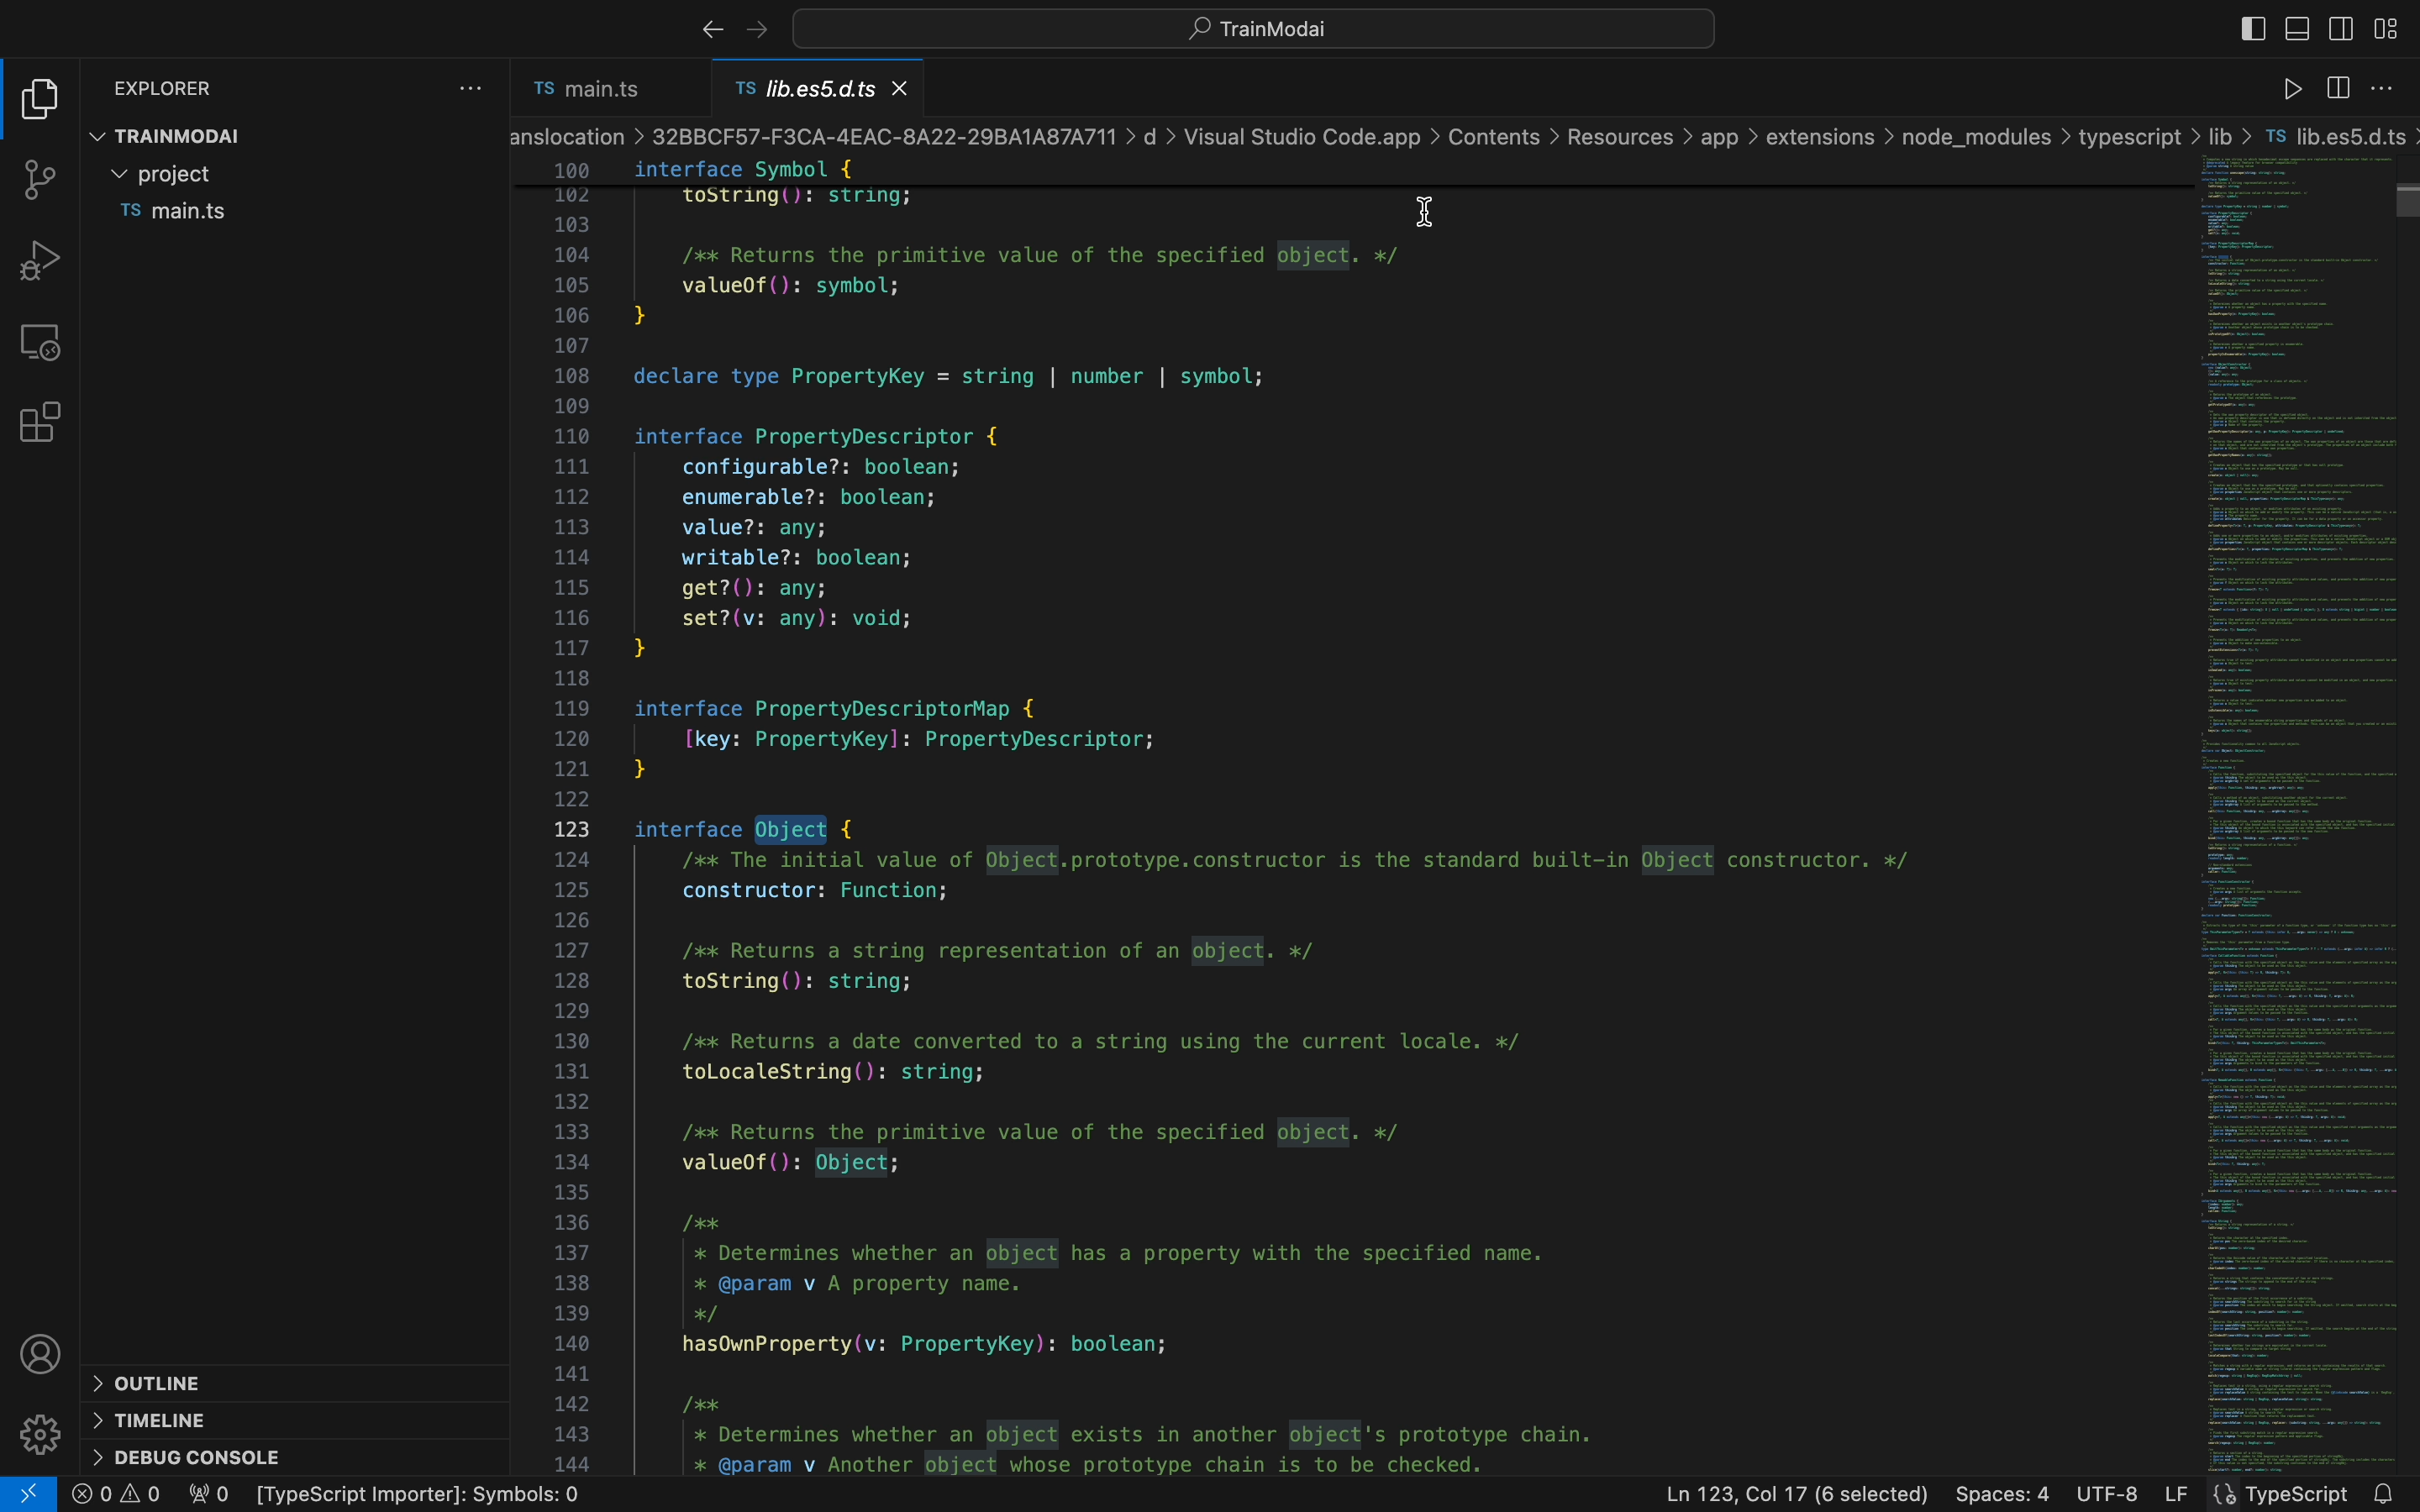 This screenshot has height=1512, width=2420. What do you see at coordinates (2239, 25) in the screenshot?
I see `sidebar` at bounding box center [2239, 25].